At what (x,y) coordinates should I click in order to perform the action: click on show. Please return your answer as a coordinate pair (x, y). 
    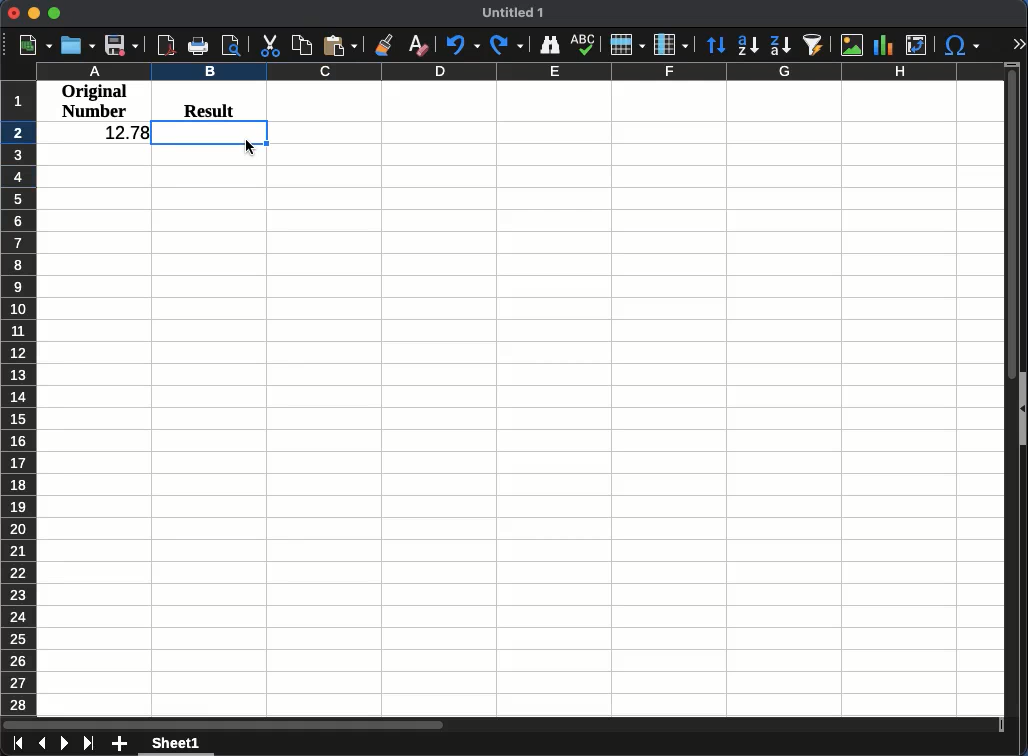
    Looking at the image, I should click on (1022, 413).